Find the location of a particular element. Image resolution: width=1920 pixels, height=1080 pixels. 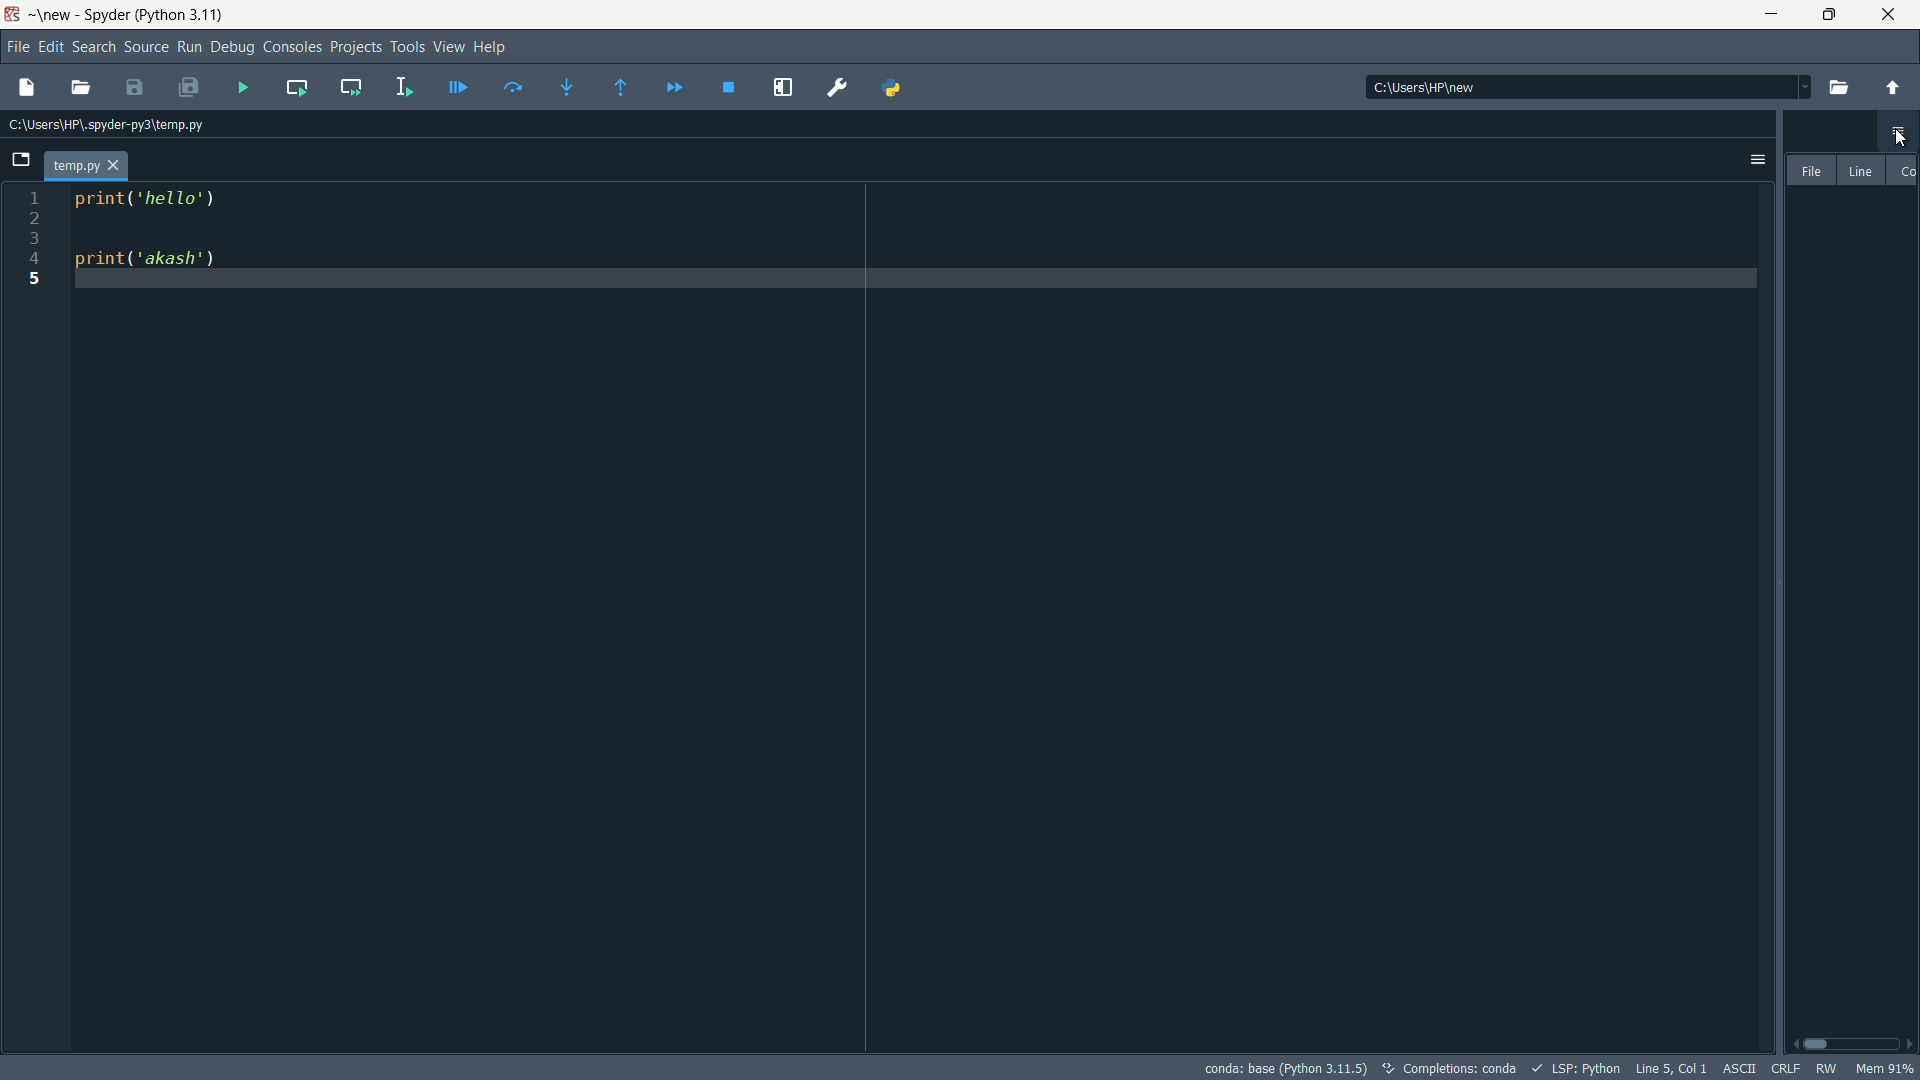

text is located at coordinates (1447, 1068).